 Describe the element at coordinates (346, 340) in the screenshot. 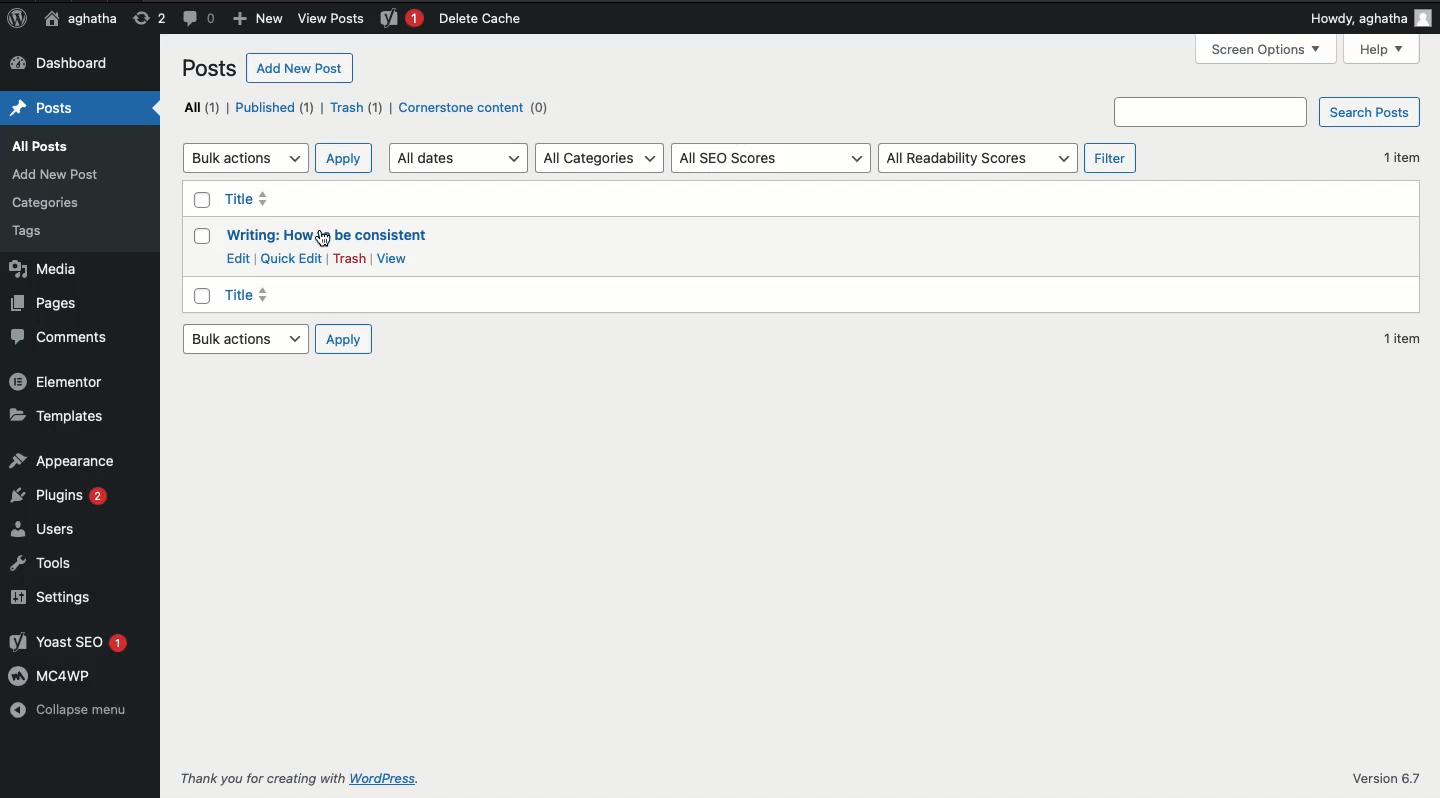

I see `Apply` at that location.